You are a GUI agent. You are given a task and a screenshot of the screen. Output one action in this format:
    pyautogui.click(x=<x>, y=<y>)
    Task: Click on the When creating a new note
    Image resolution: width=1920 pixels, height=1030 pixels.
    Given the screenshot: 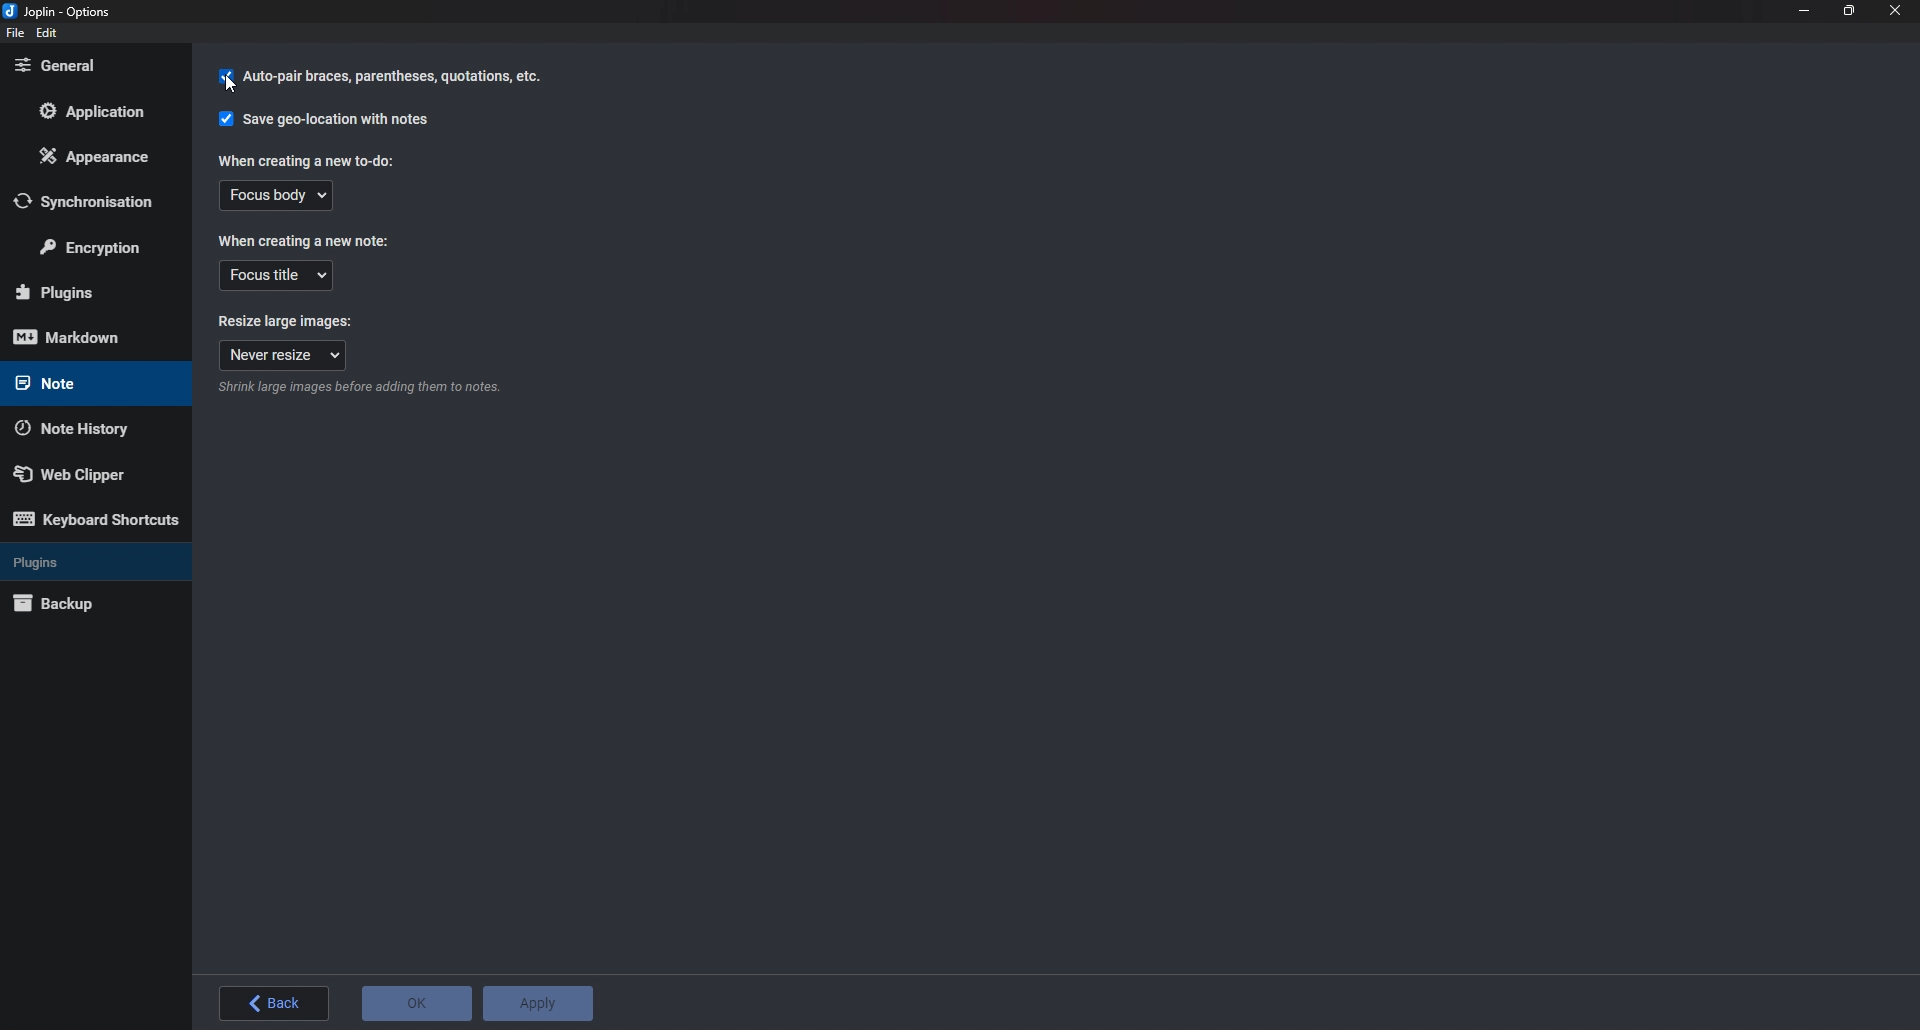 What is the action you would take?
    pyautogui.click(x=303, y=240)
    